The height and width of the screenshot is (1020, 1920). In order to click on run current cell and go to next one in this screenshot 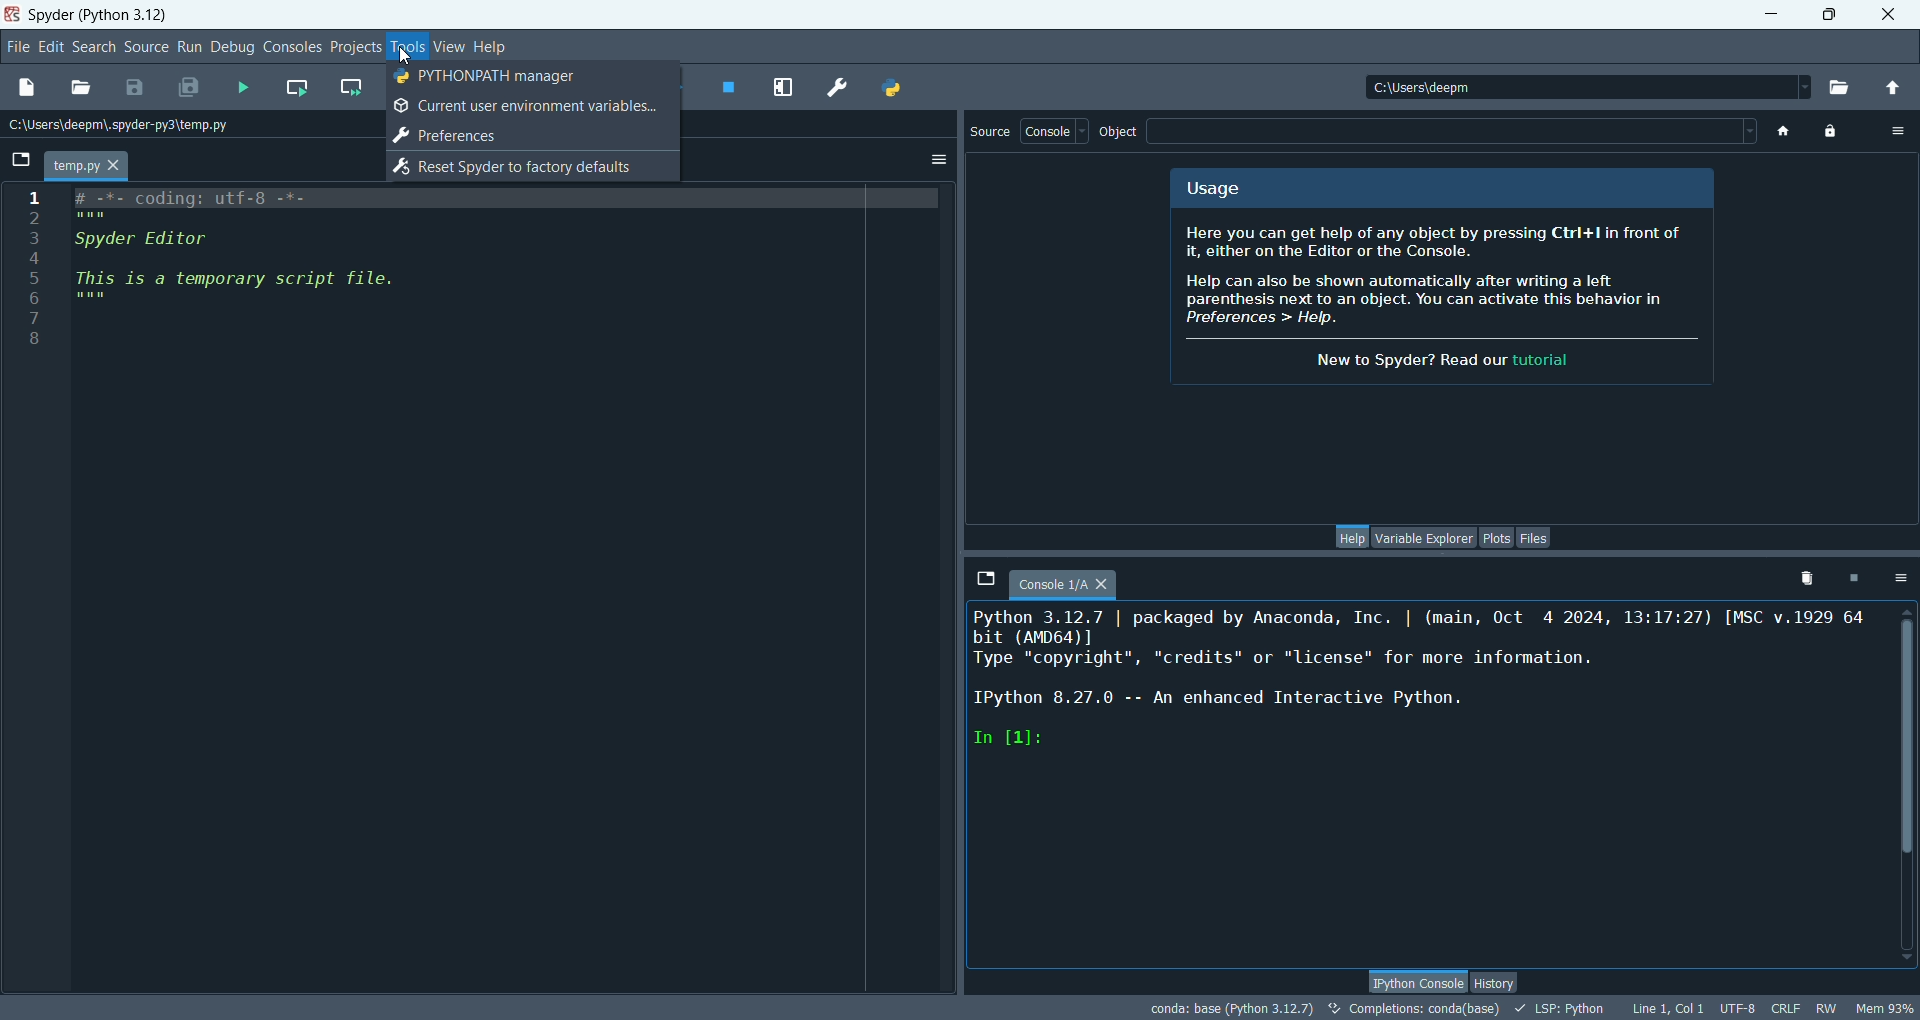, I will do `click(354, 90)`.